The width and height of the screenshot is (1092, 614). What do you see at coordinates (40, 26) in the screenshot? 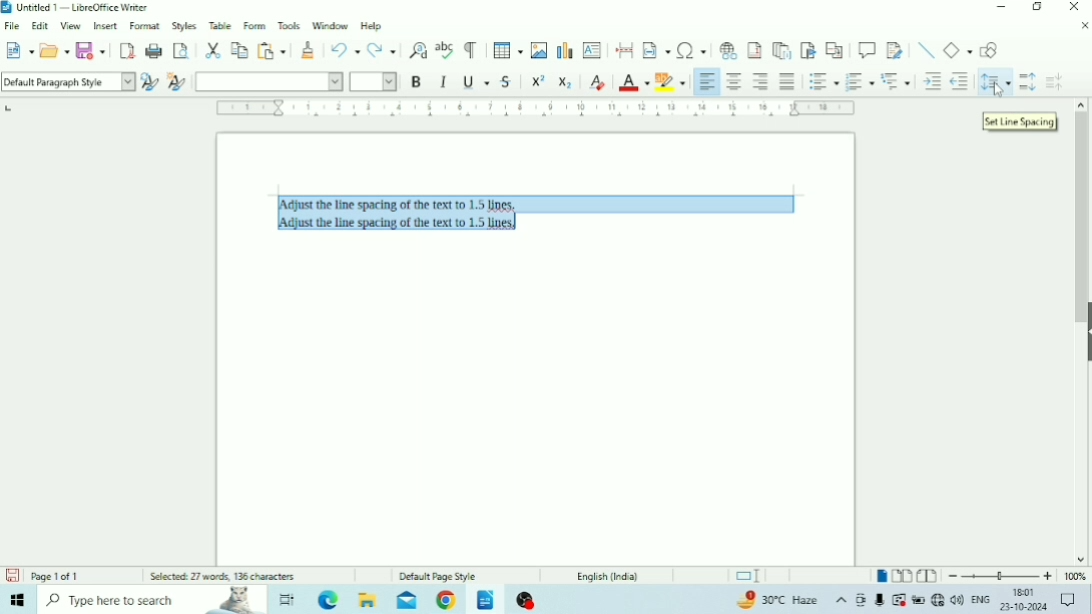
I see `Edit` at bounding box center [40, 26].